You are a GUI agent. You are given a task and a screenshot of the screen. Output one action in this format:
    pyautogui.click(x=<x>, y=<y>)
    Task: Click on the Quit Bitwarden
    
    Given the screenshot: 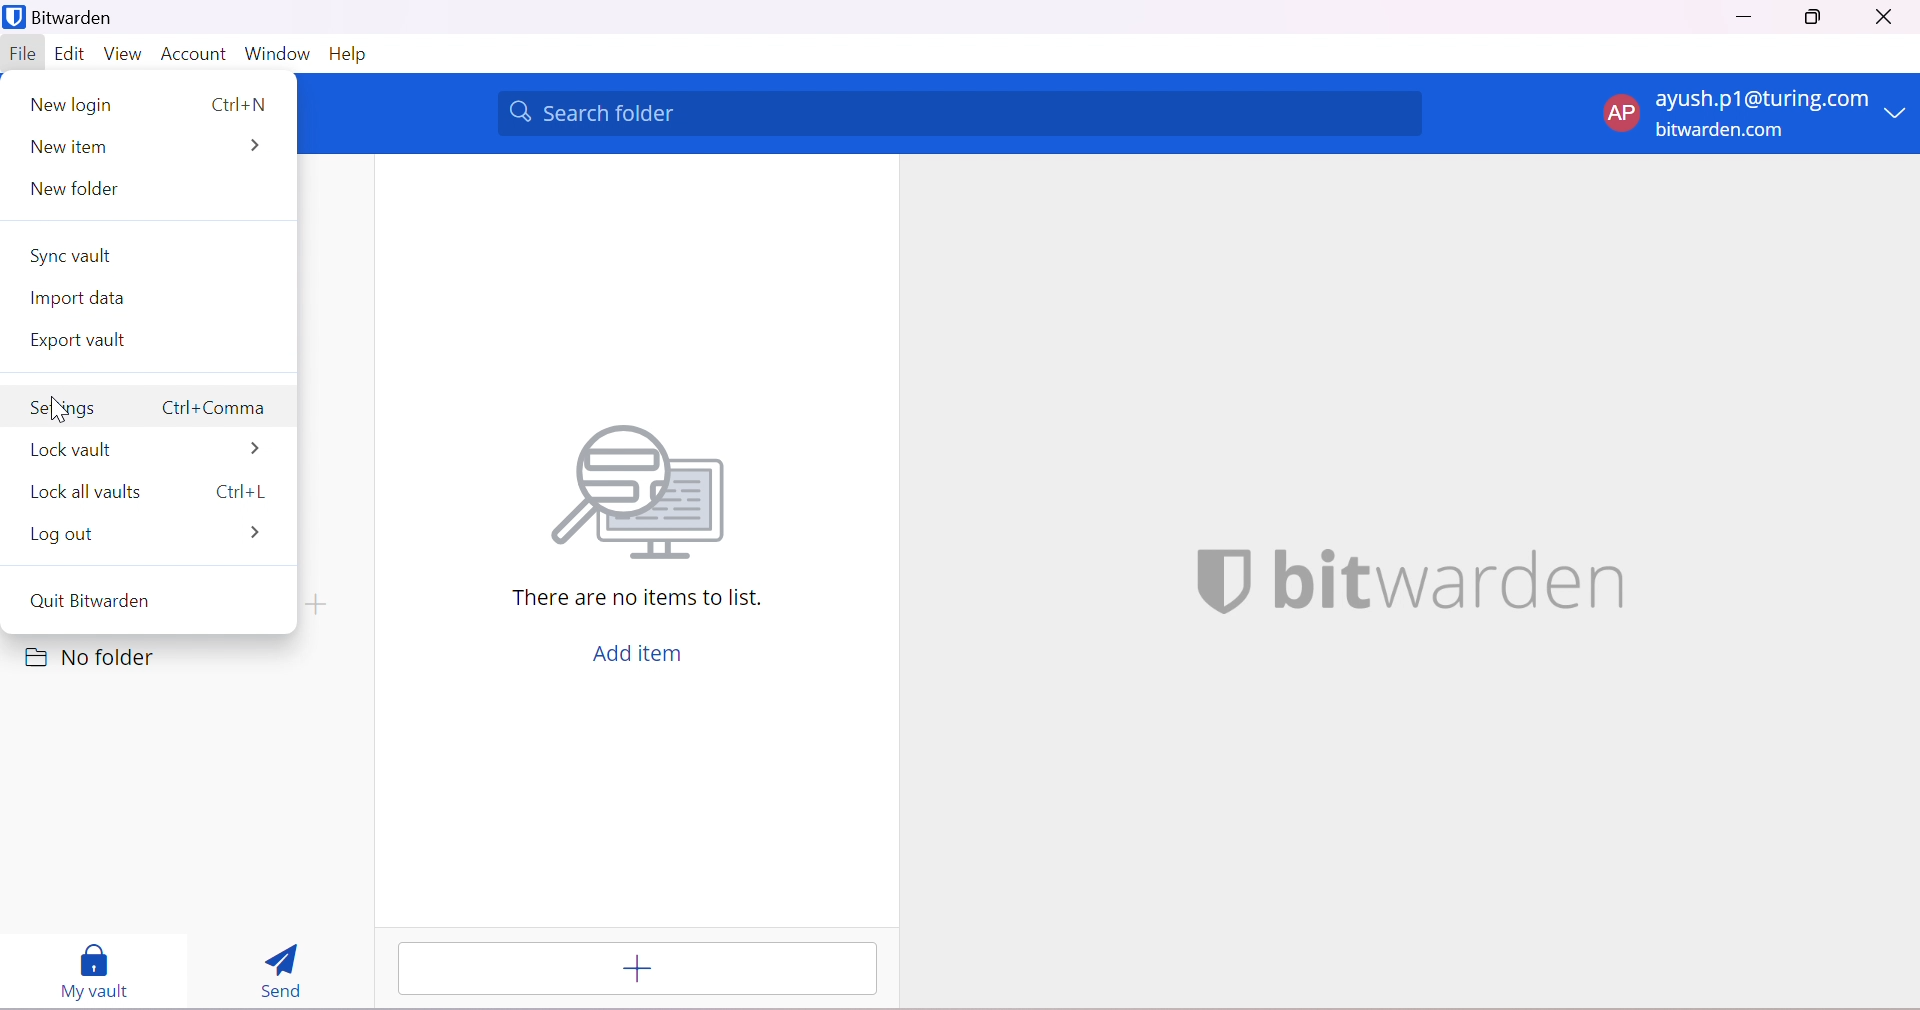 What is the action you would take?
    pyautogui.click(x=92, y=604)
    